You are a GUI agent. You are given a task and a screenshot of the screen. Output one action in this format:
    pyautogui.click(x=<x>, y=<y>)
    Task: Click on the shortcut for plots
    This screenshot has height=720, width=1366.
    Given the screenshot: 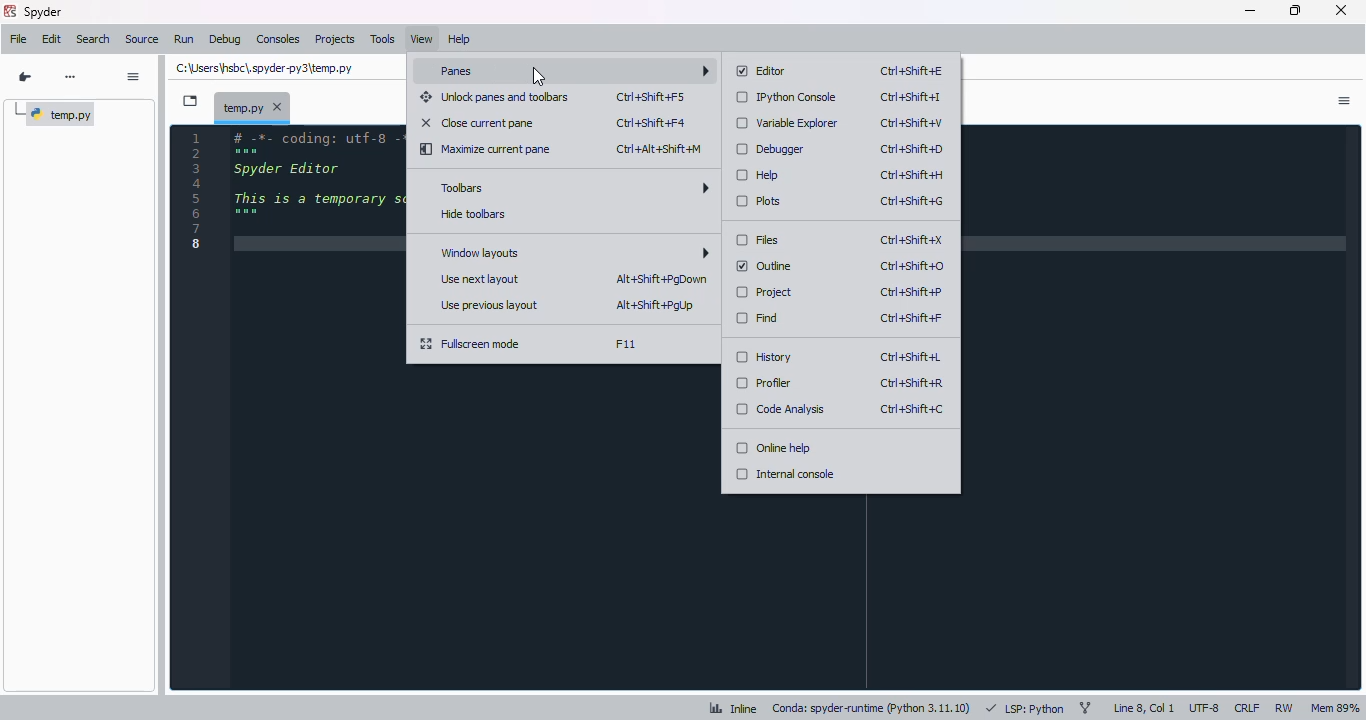 What is the action you would take?
    pyautogui.click(x=913, y=201)
    